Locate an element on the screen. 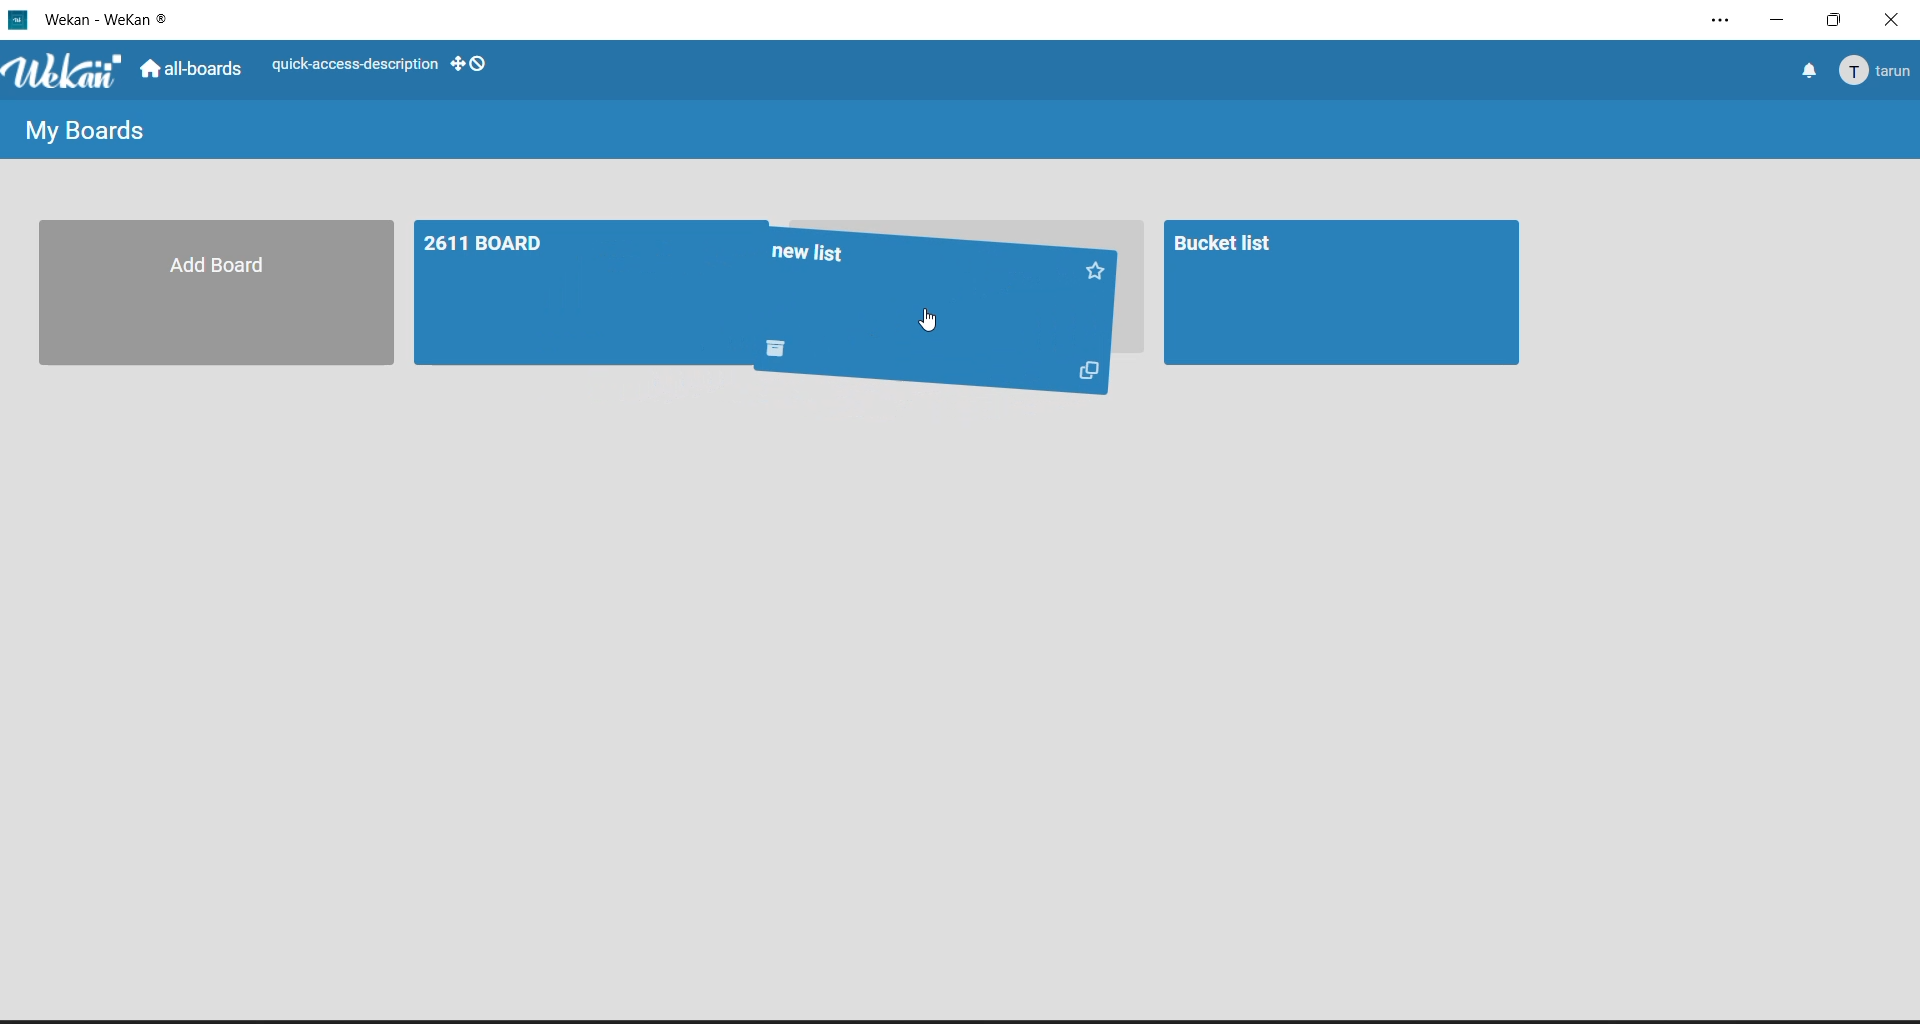  all boards is located at coordinates (196, 72).